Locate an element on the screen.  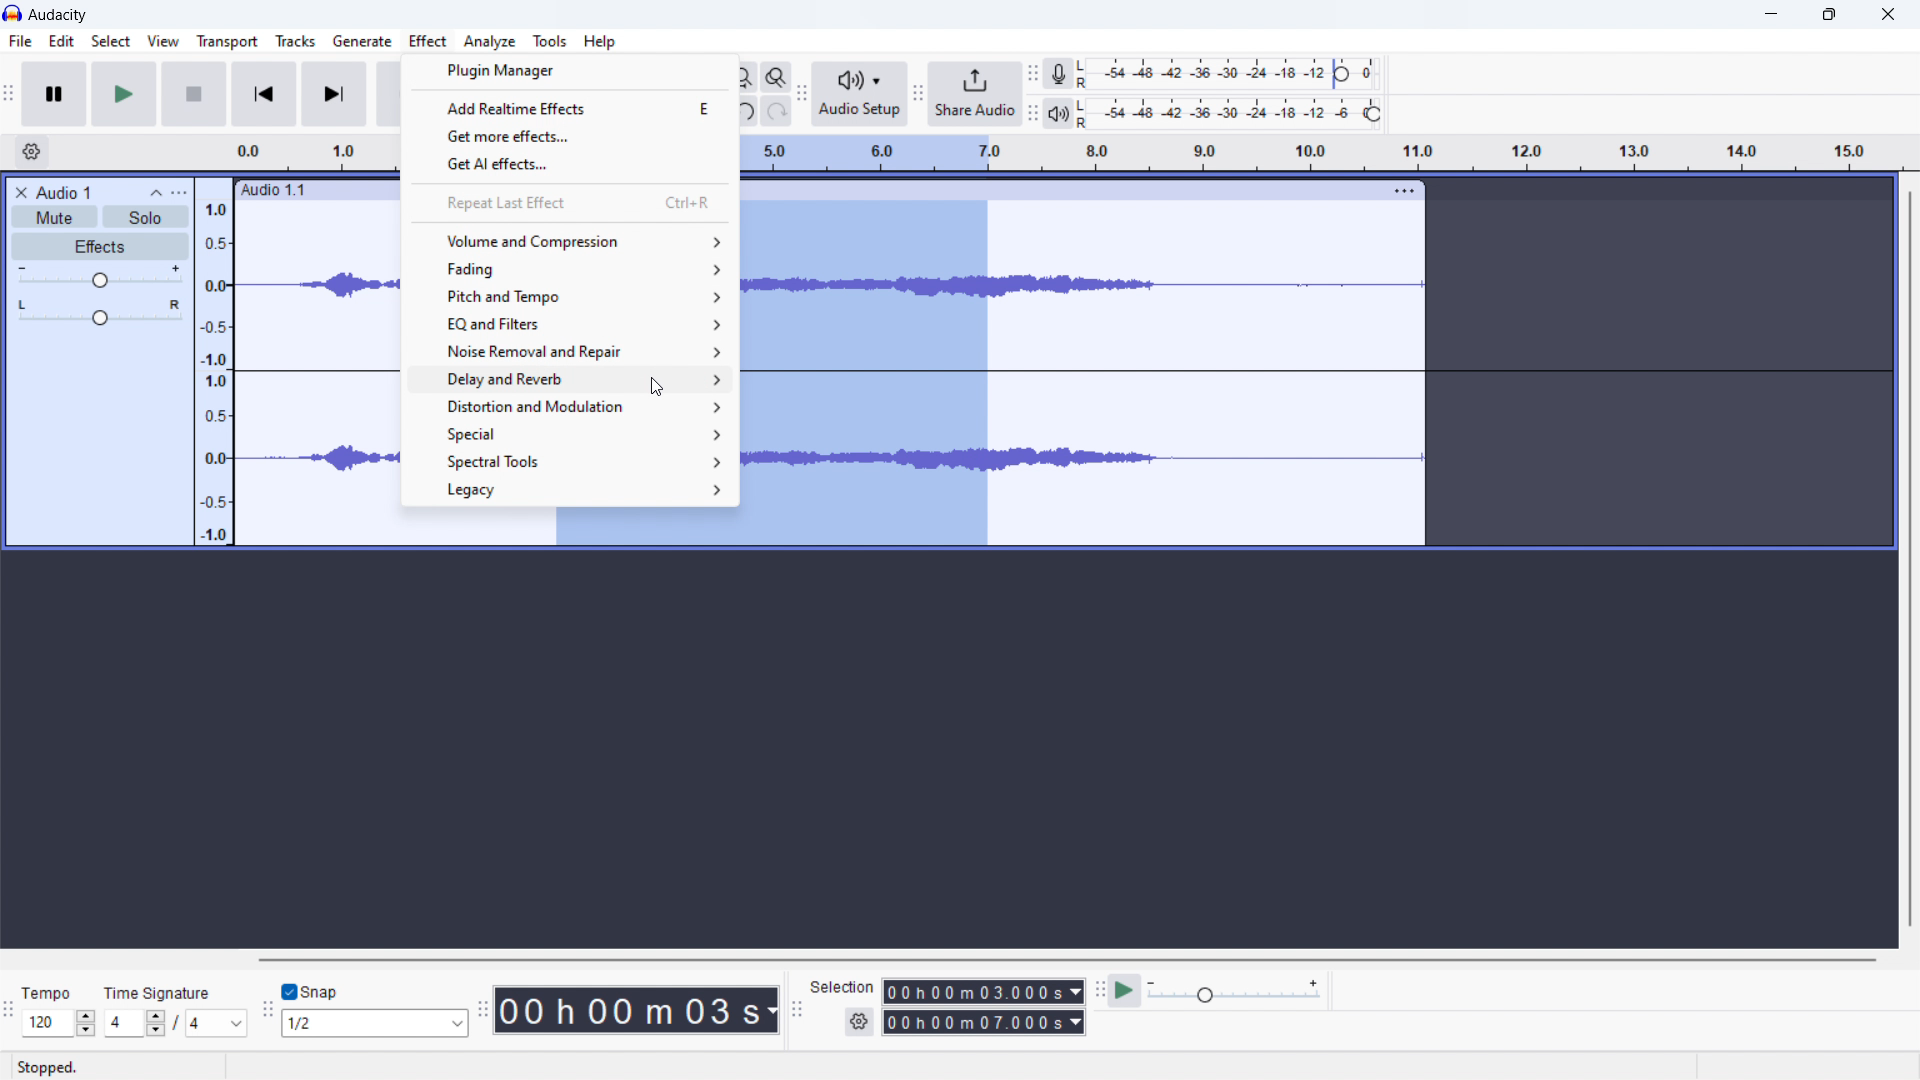
fading is located at coordinates (566, 271).